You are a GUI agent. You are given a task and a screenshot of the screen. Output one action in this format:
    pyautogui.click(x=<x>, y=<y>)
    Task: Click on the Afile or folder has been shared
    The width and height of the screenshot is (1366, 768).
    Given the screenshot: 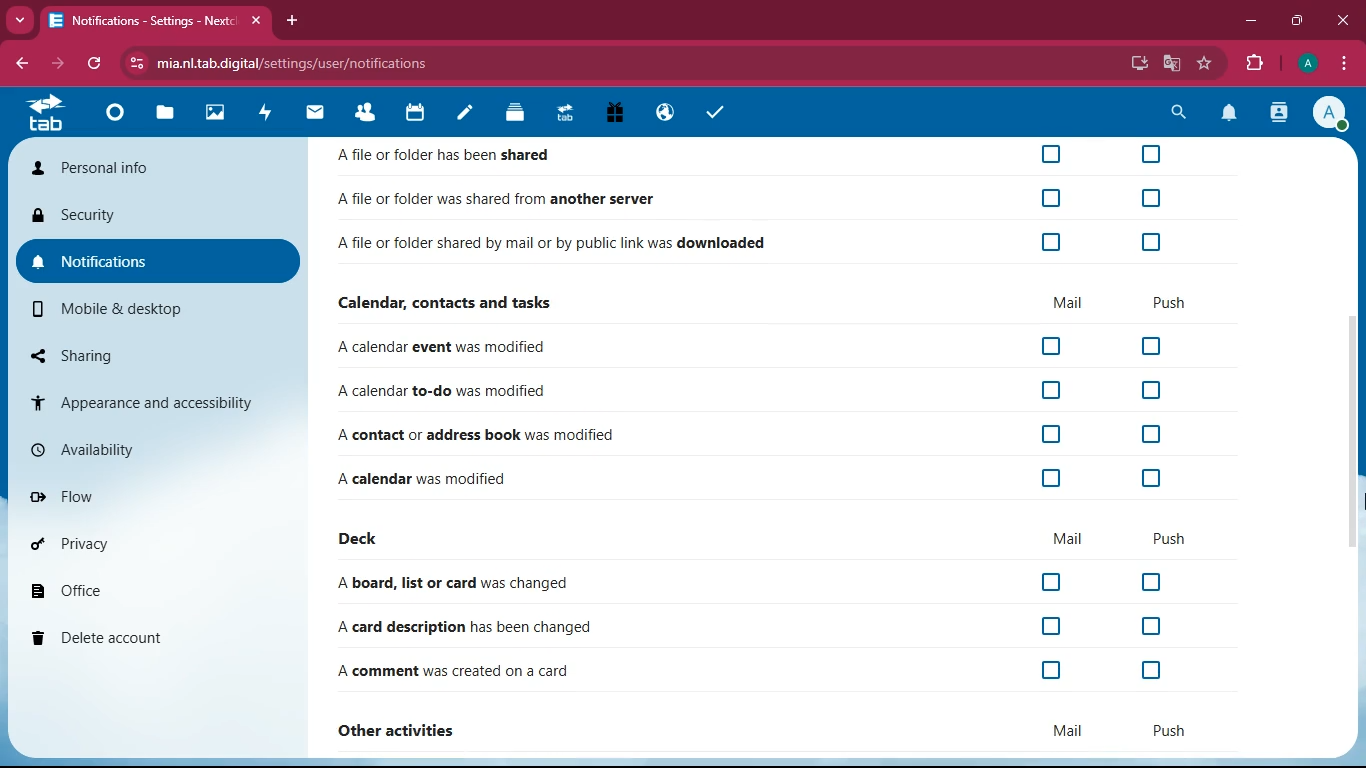 What is the action you would take?
    pyautogui.click(x=449, y=158)
    